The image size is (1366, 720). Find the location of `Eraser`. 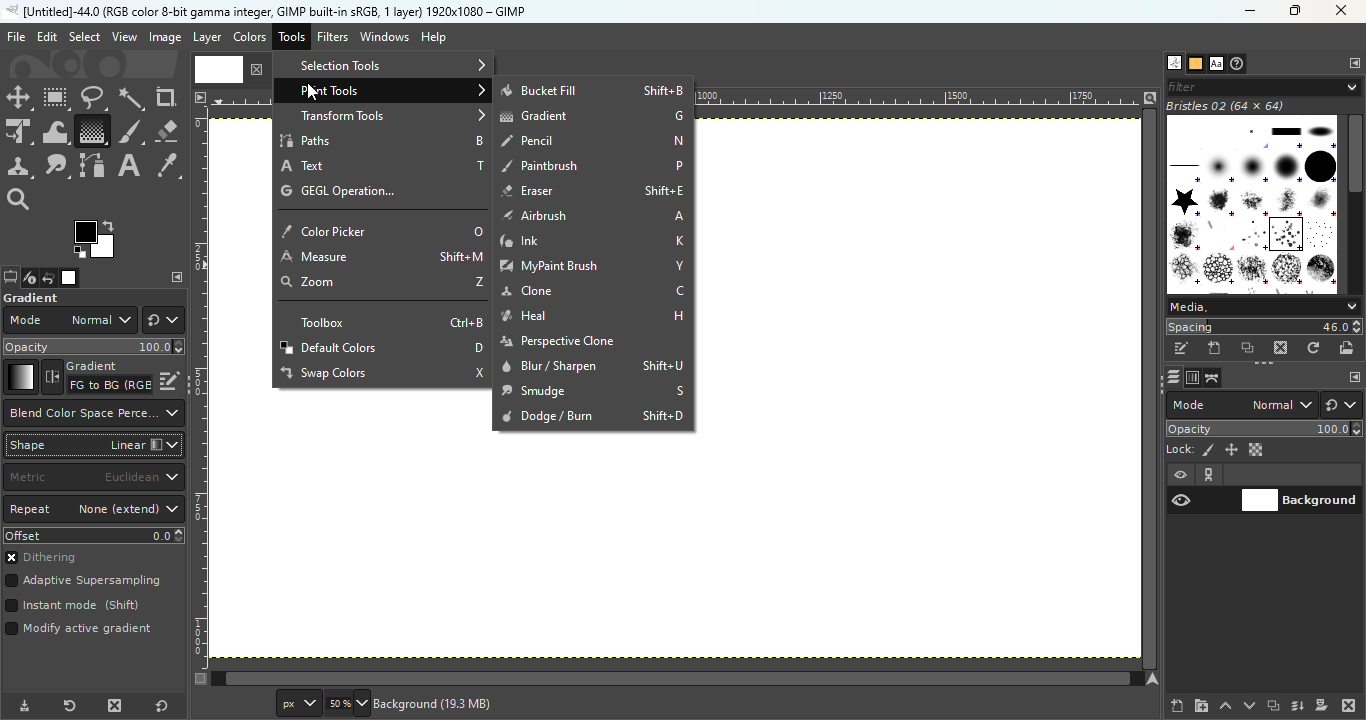

Eraser is located at coordinates (590, 190).